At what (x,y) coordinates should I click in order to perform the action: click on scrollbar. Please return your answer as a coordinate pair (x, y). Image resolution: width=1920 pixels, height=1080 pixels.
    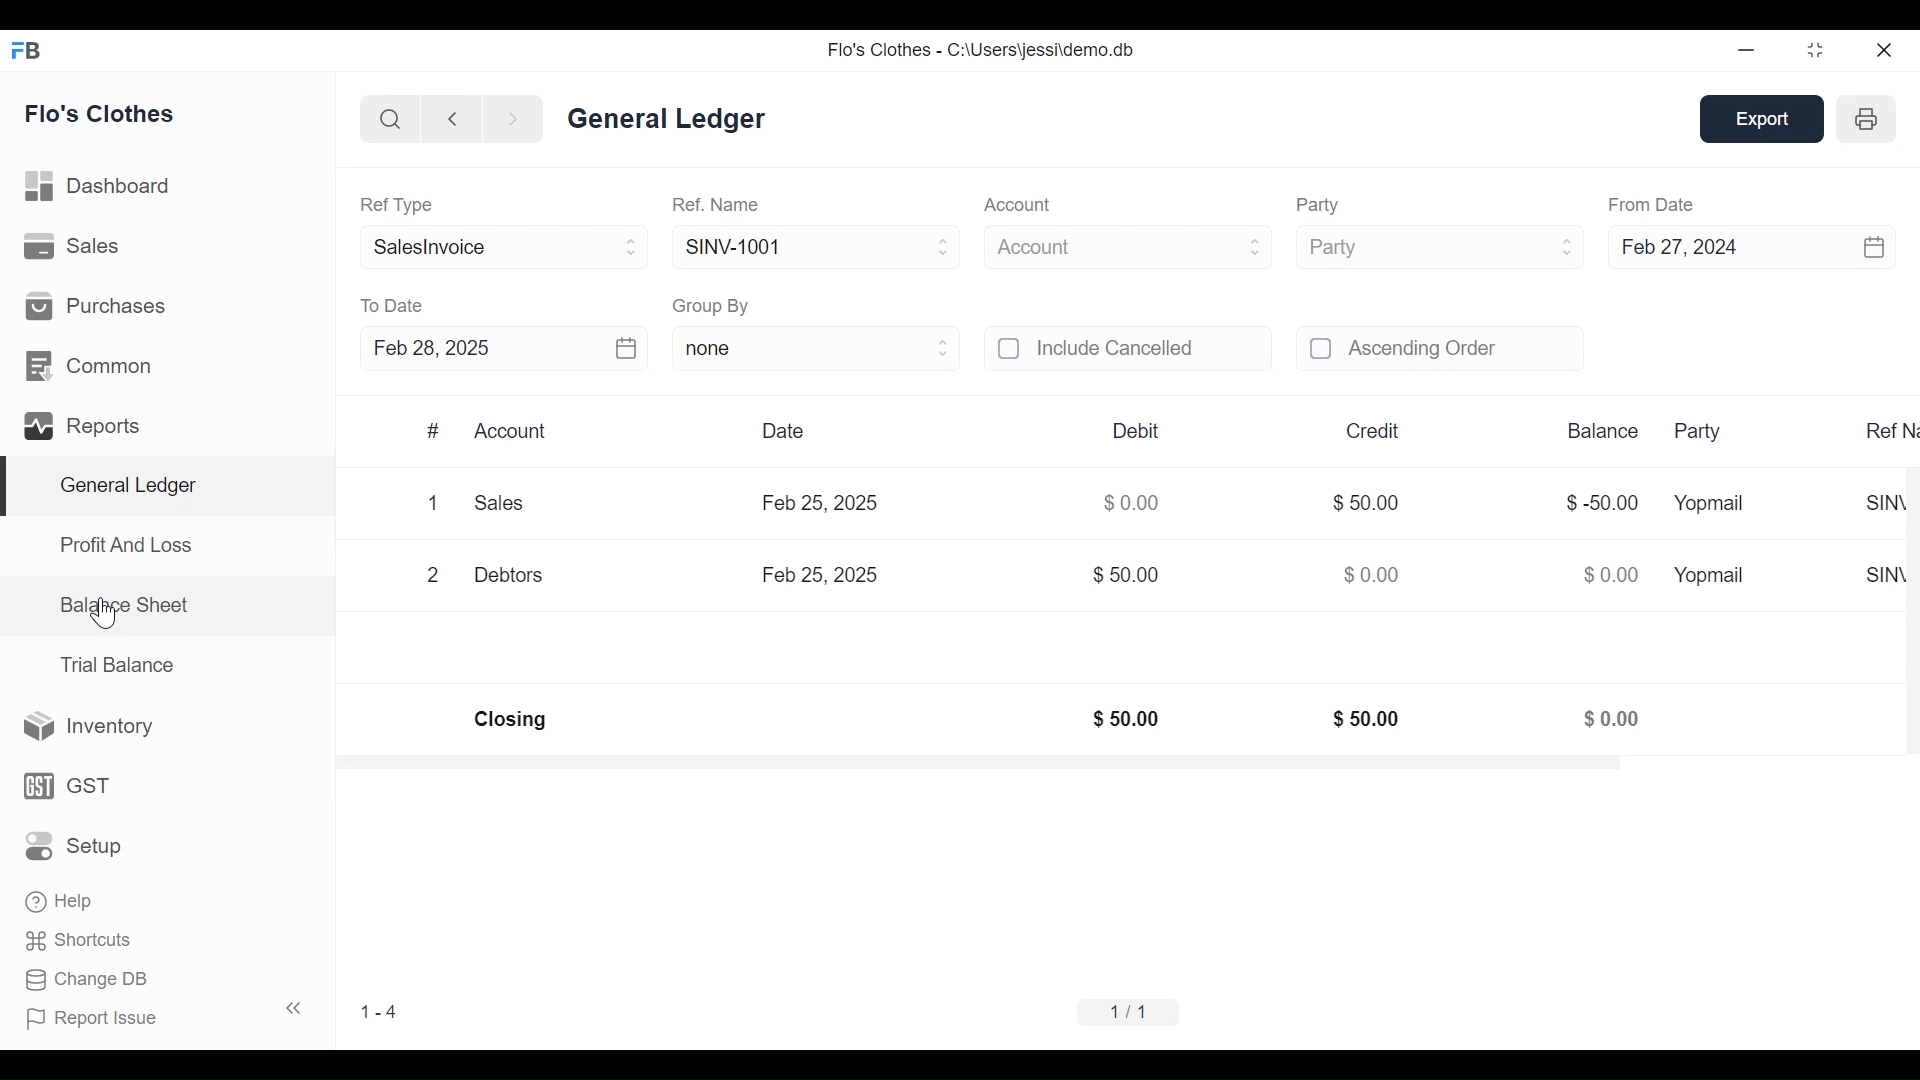
    Looking at the image, I should click on (1907, 592).